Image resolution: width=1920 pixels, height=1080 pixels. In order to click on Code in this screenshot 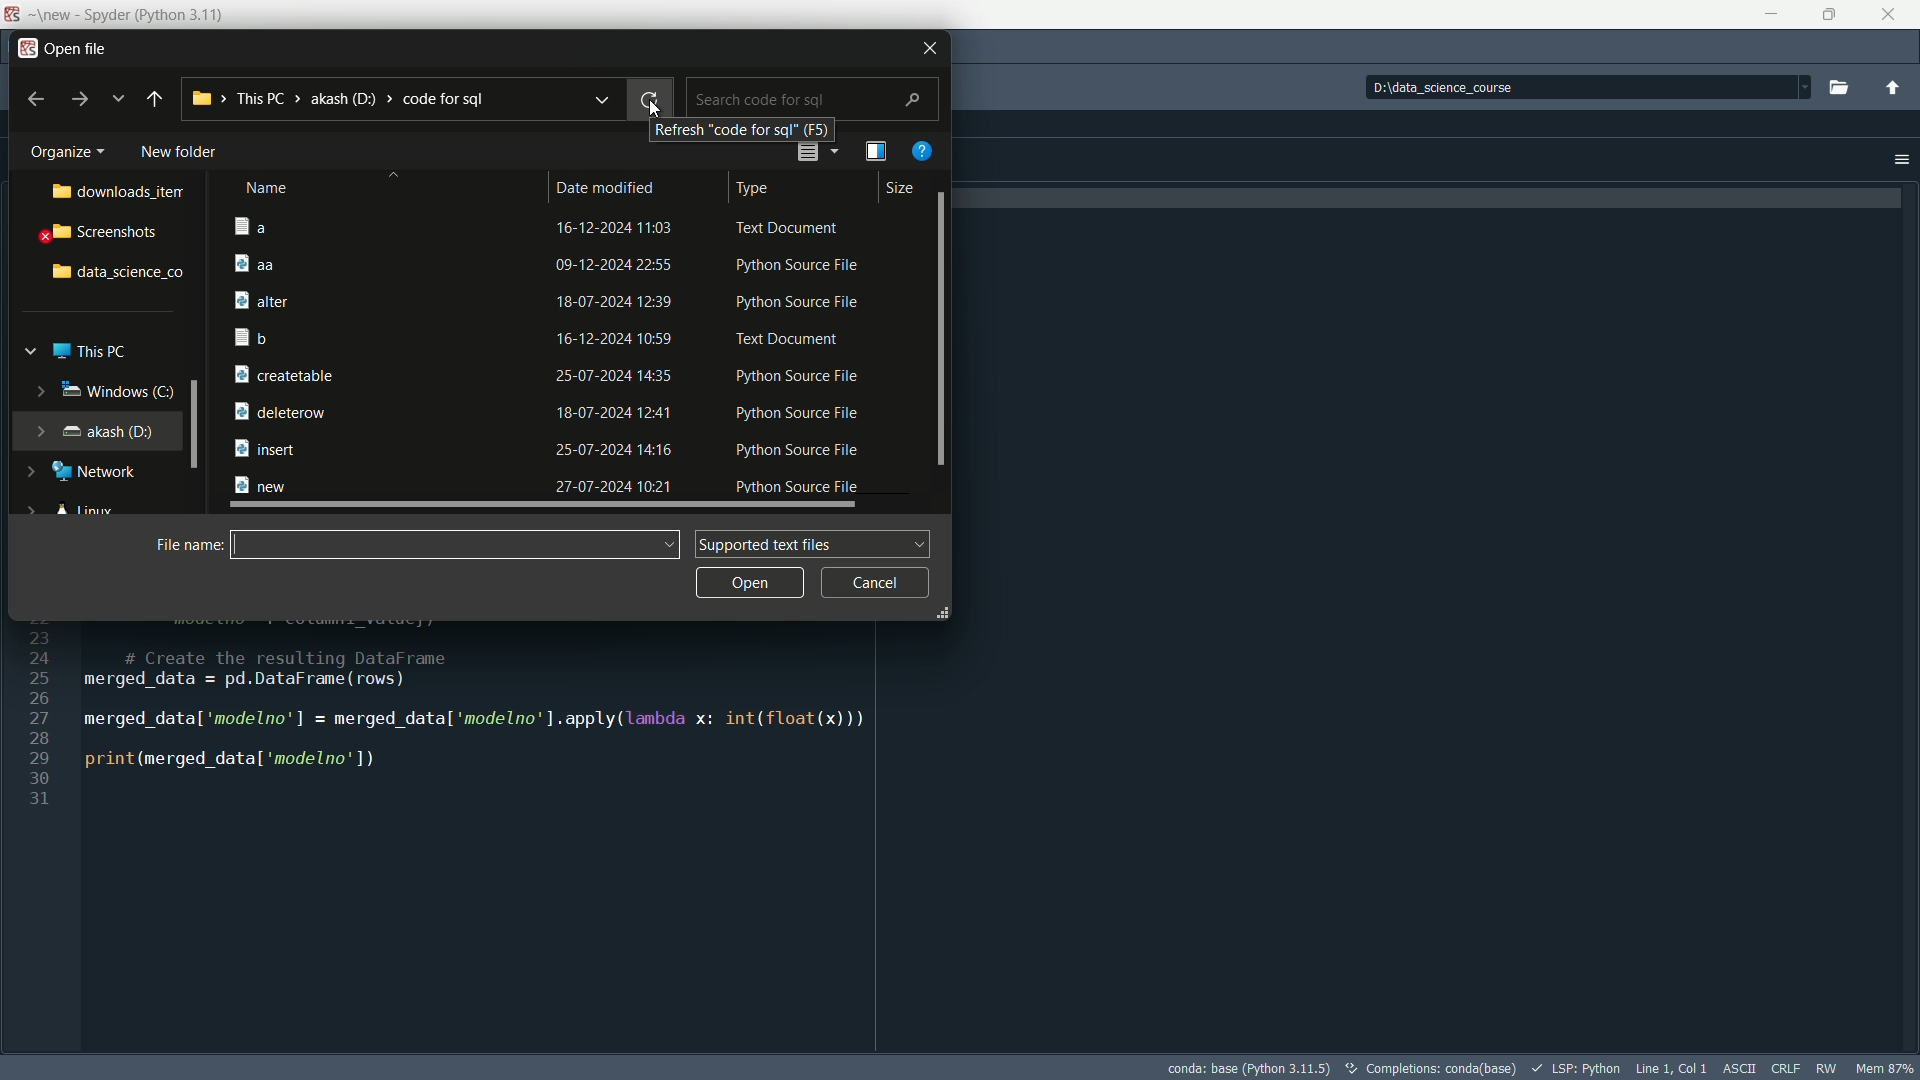, I will do `click(445, 727)`.